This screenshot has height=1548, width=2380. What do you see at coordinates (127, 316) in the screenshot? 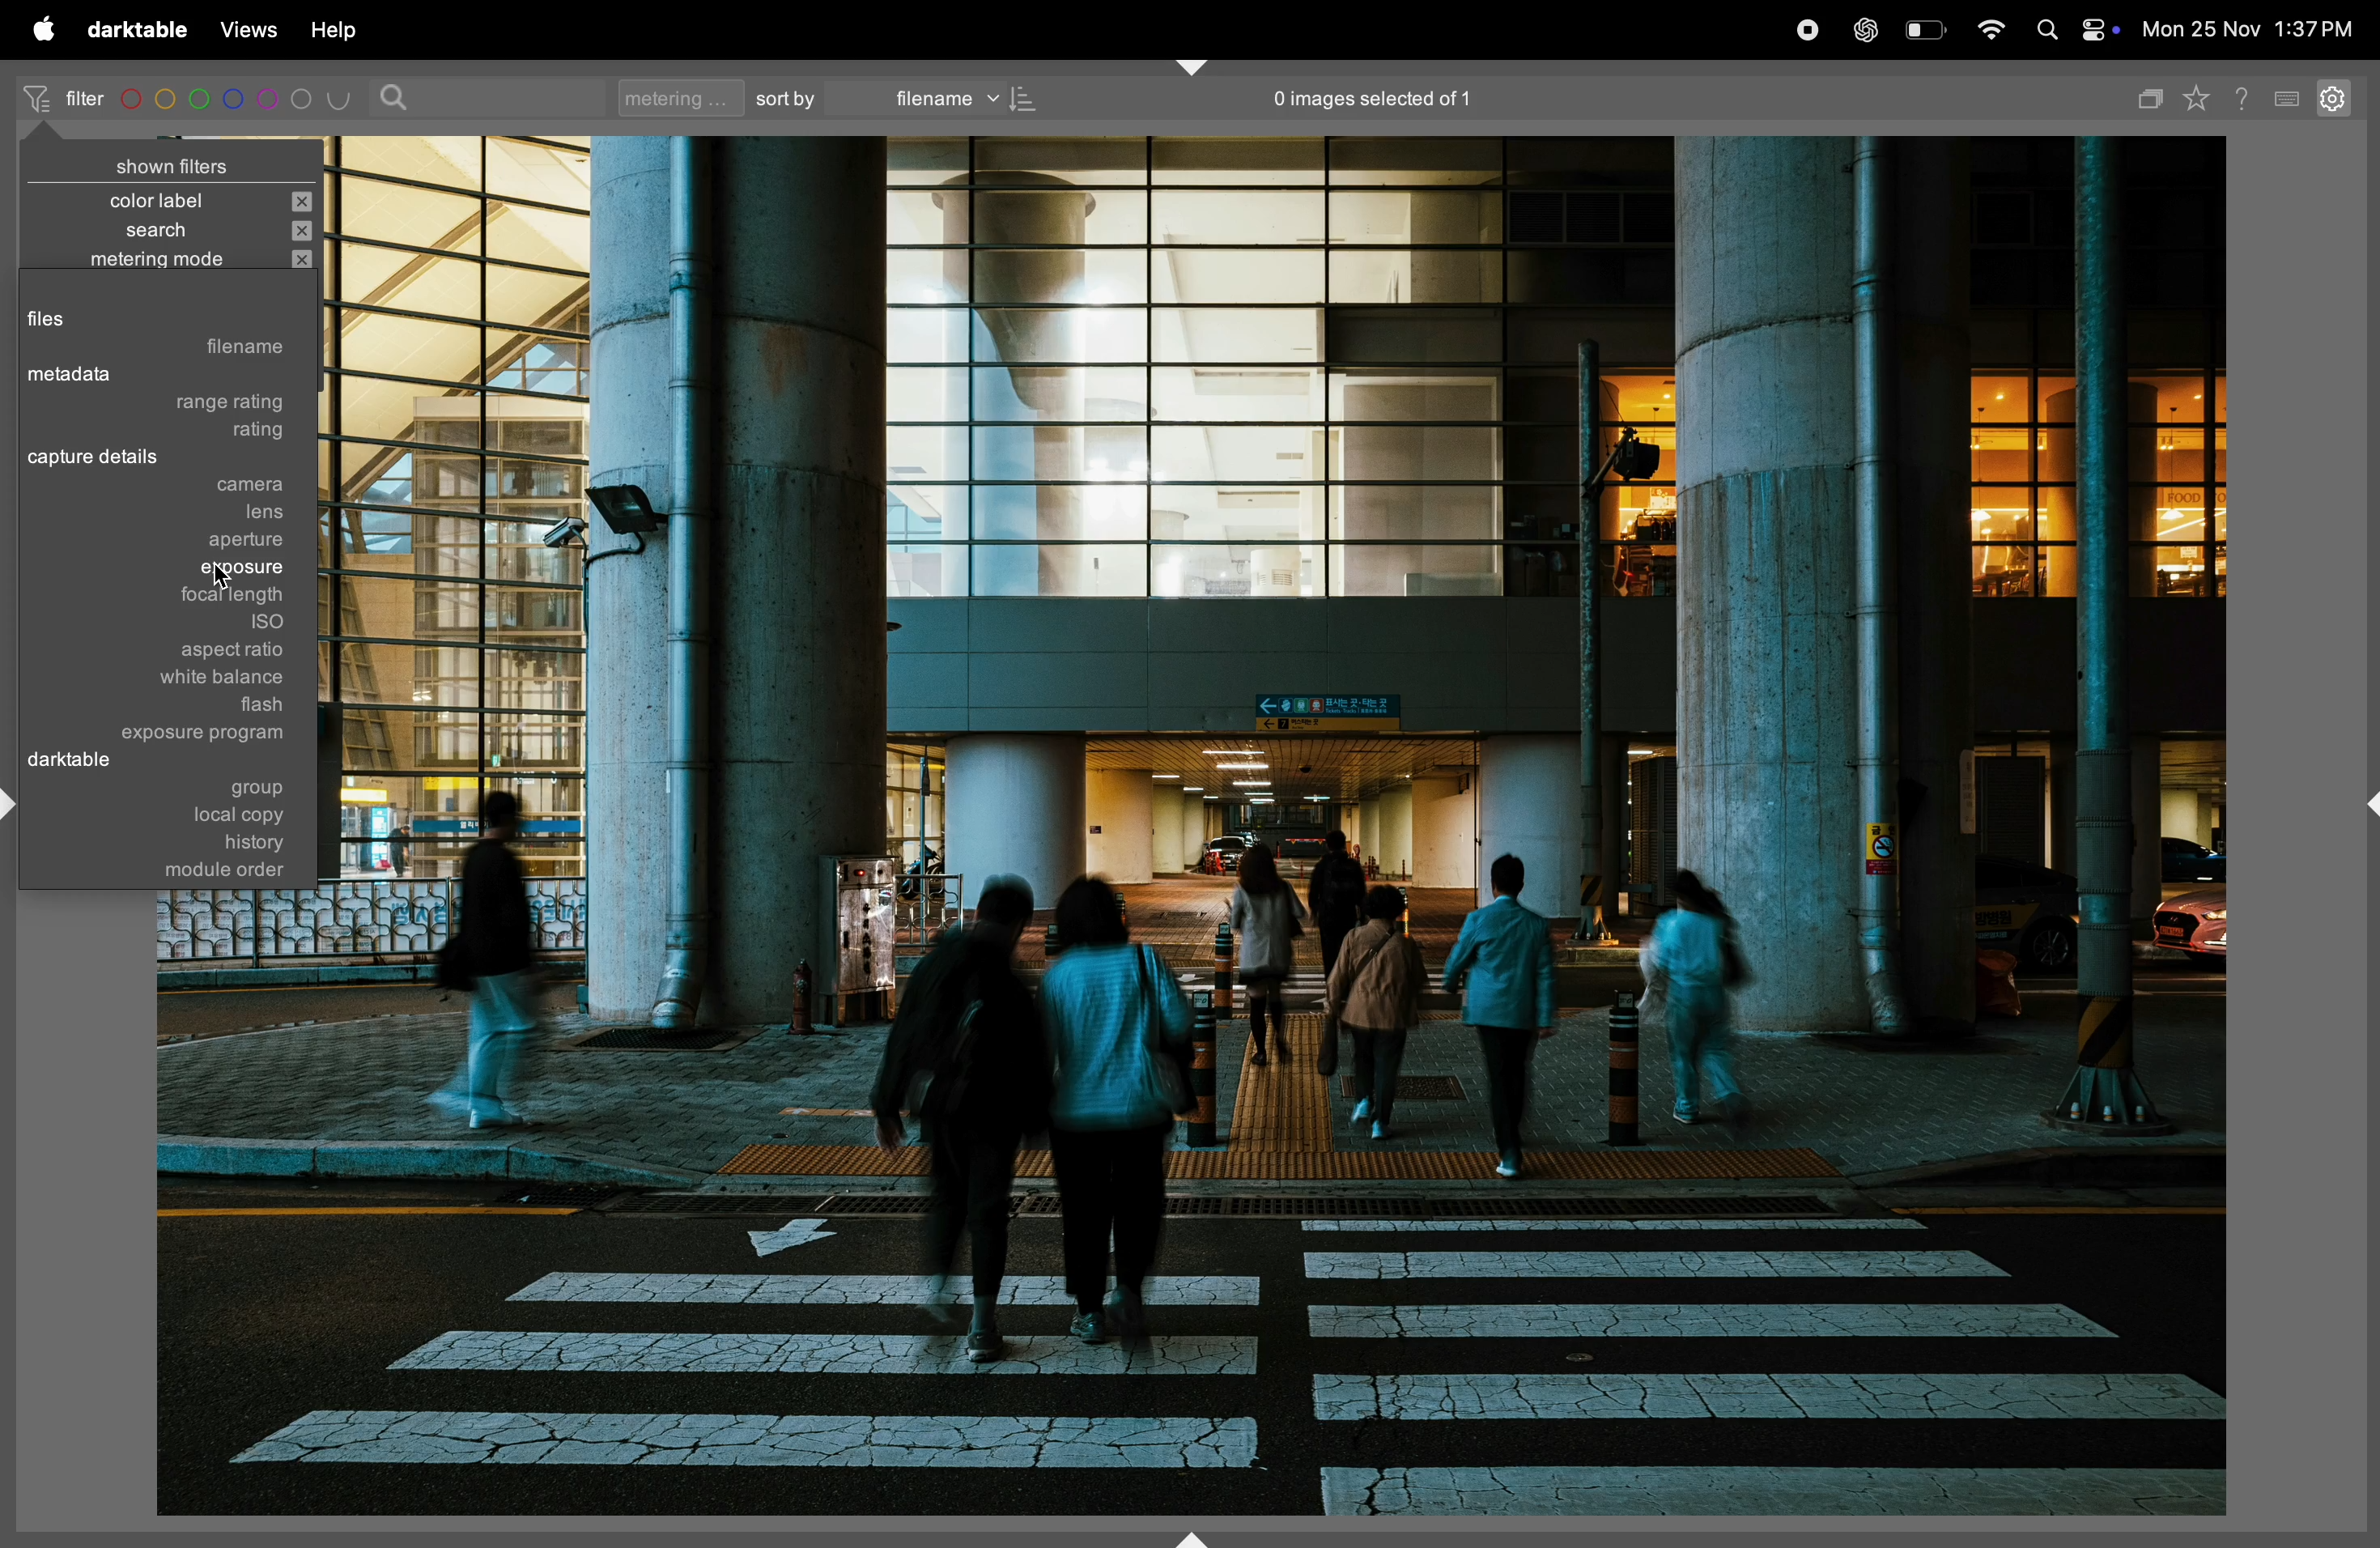
I see `files` at bounding box center [127, 316].